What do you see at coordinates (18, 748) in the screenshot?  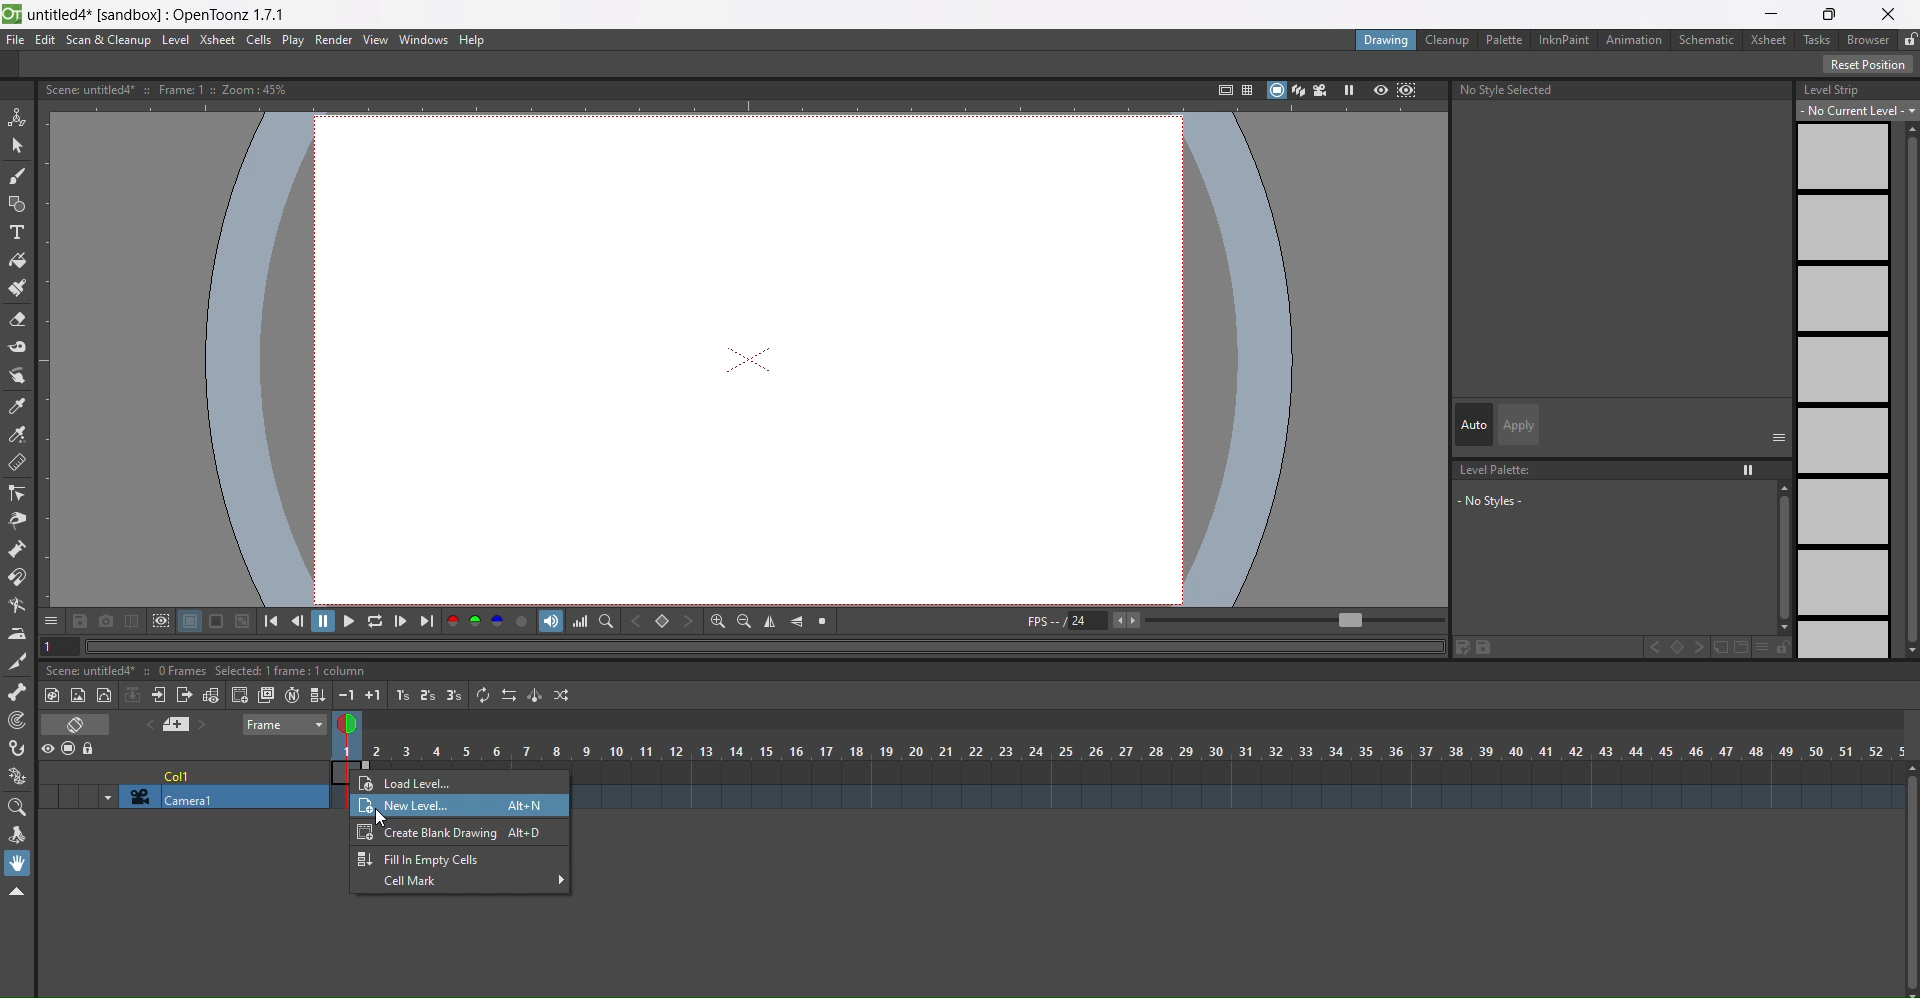 I see `hook tool` at bounding box center [18, 748].